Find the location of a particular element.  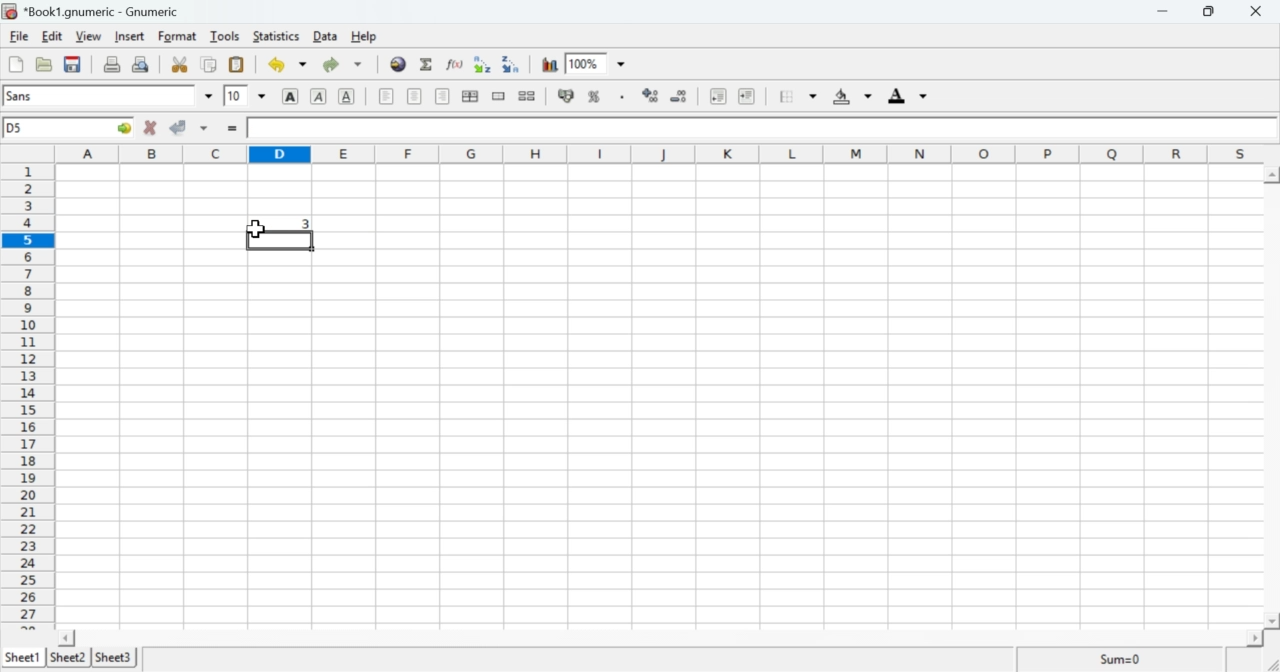

Bold is located at coordinates (290, 96).